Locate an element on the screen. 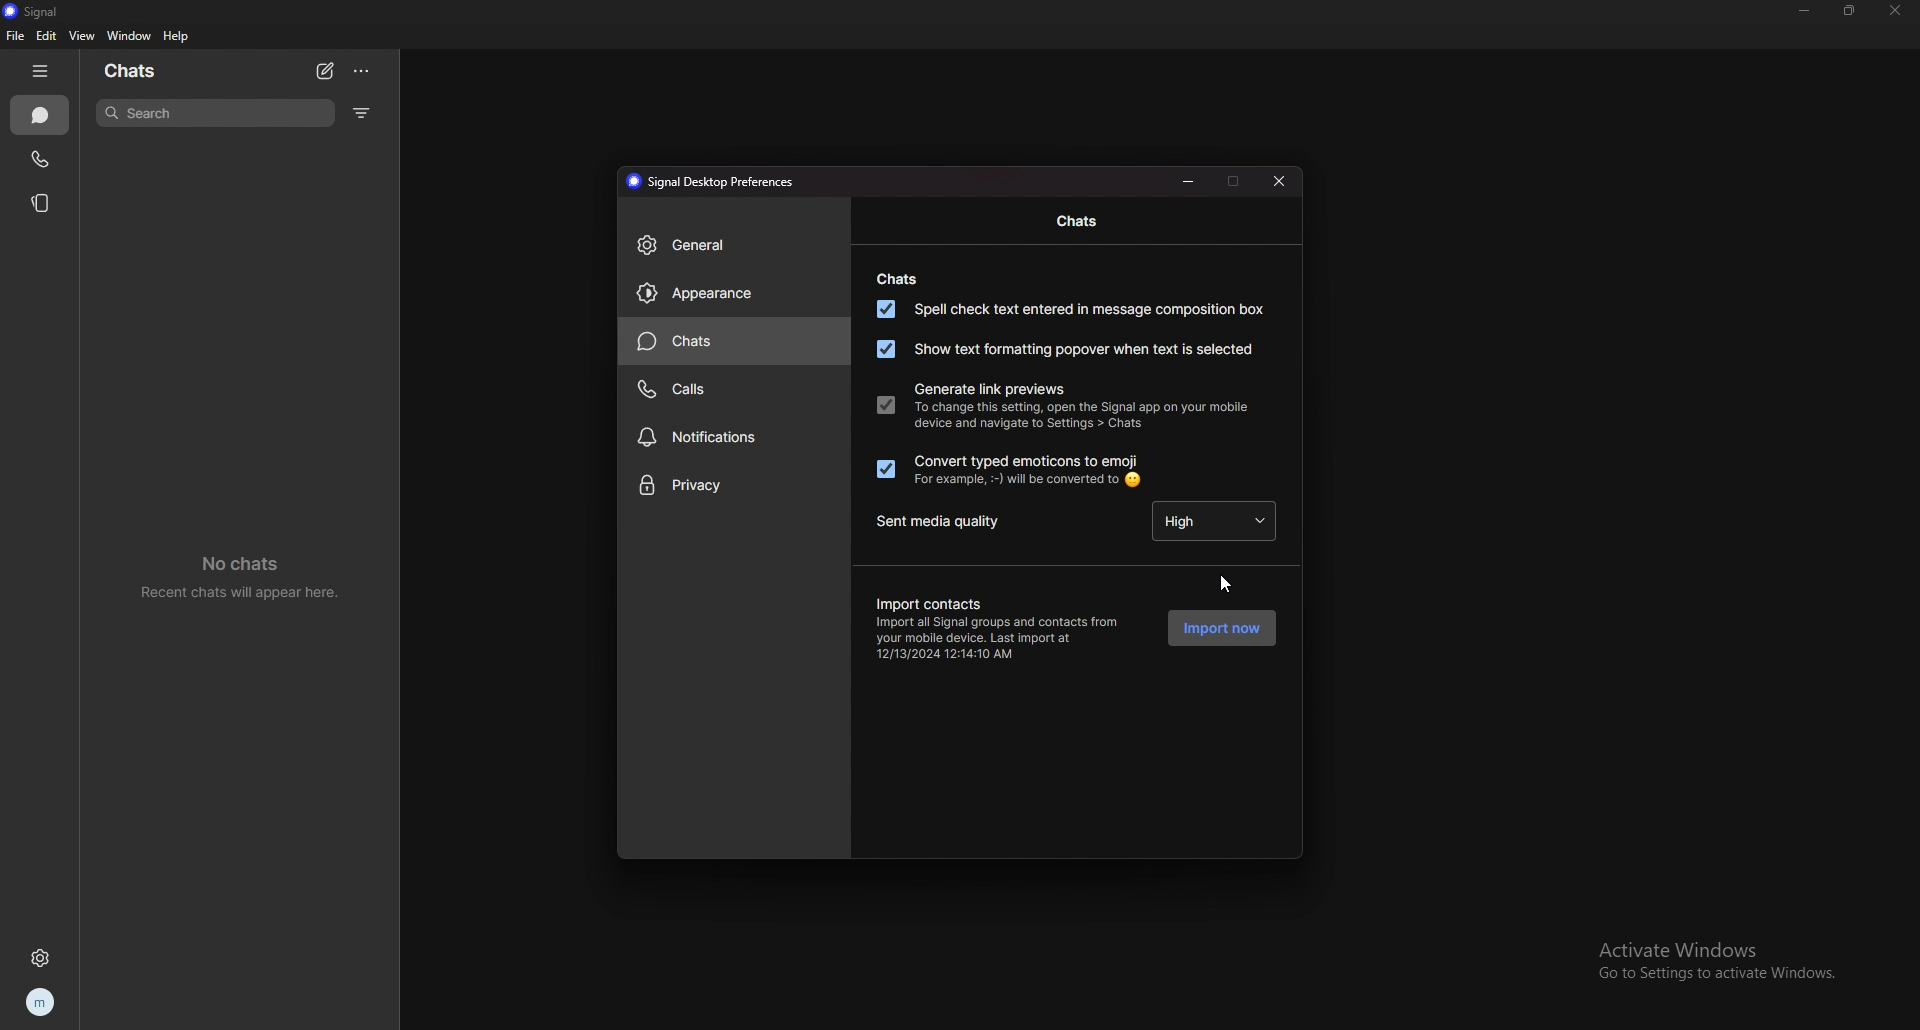 The width and height of the screenshot is (1920, 1030). chats is located at coordinates (1080, 222).